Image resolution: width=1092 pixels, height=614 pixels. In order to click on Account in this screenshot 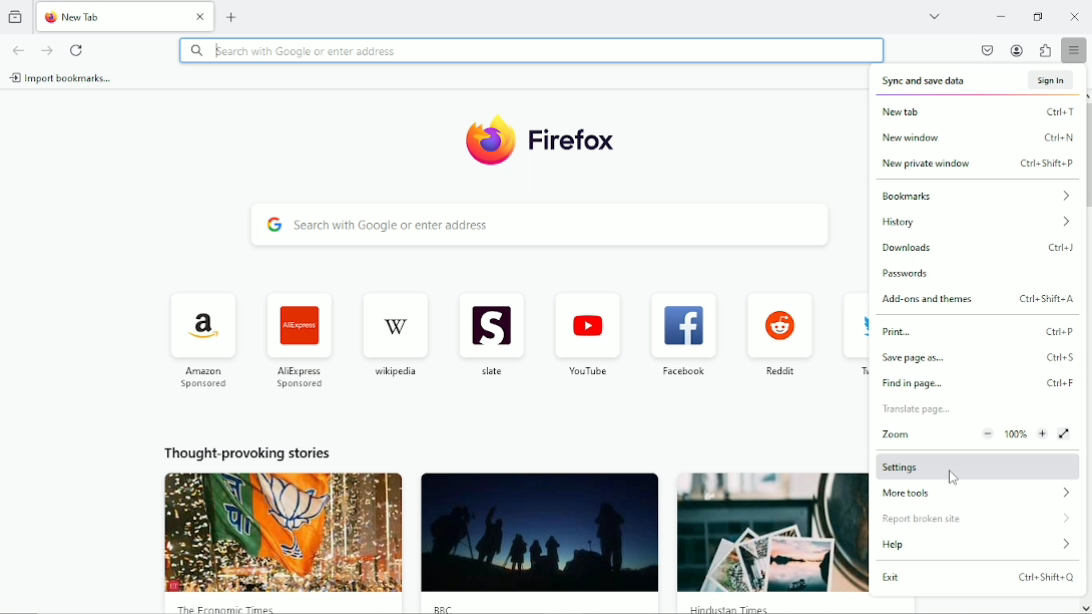, I will do `click(1018, 51)`.